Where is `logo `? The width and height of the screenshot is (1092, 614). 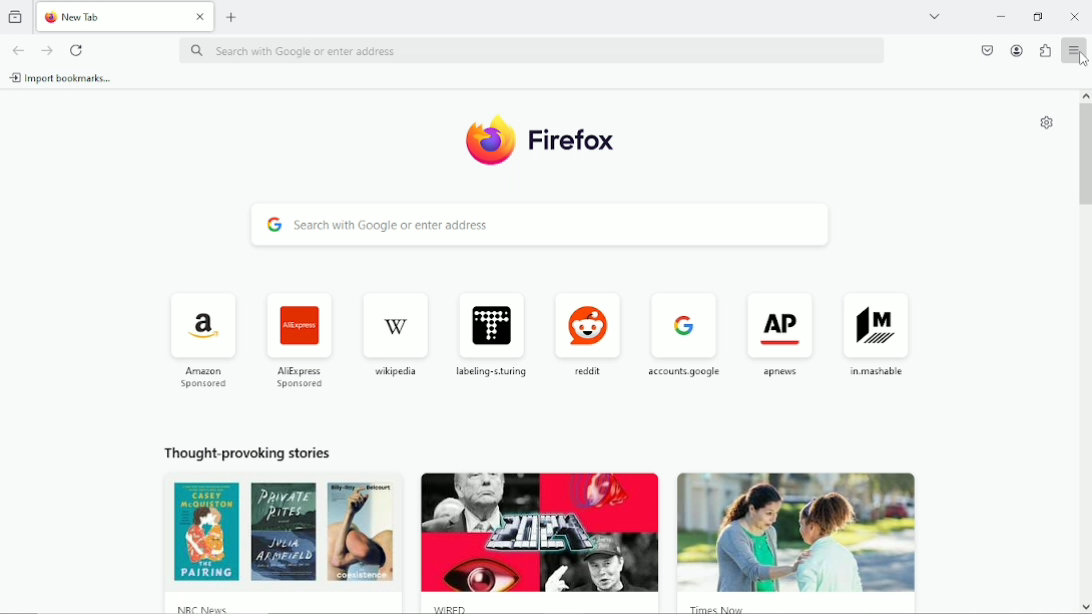 logo  is located at coordinates (490, 140).